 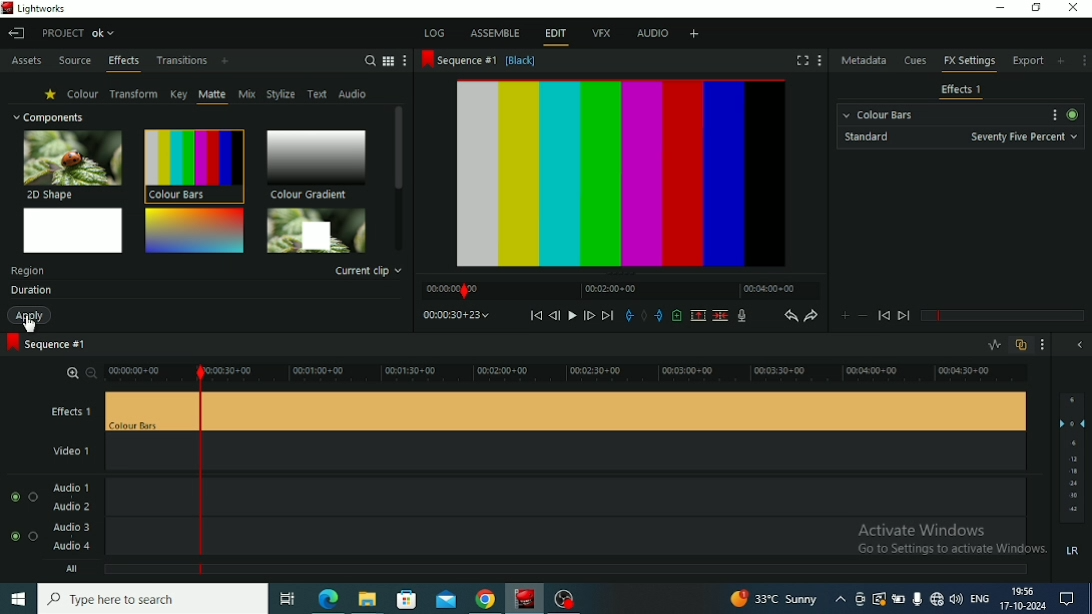 I want to click on Mix, so click(x=247, y=94).